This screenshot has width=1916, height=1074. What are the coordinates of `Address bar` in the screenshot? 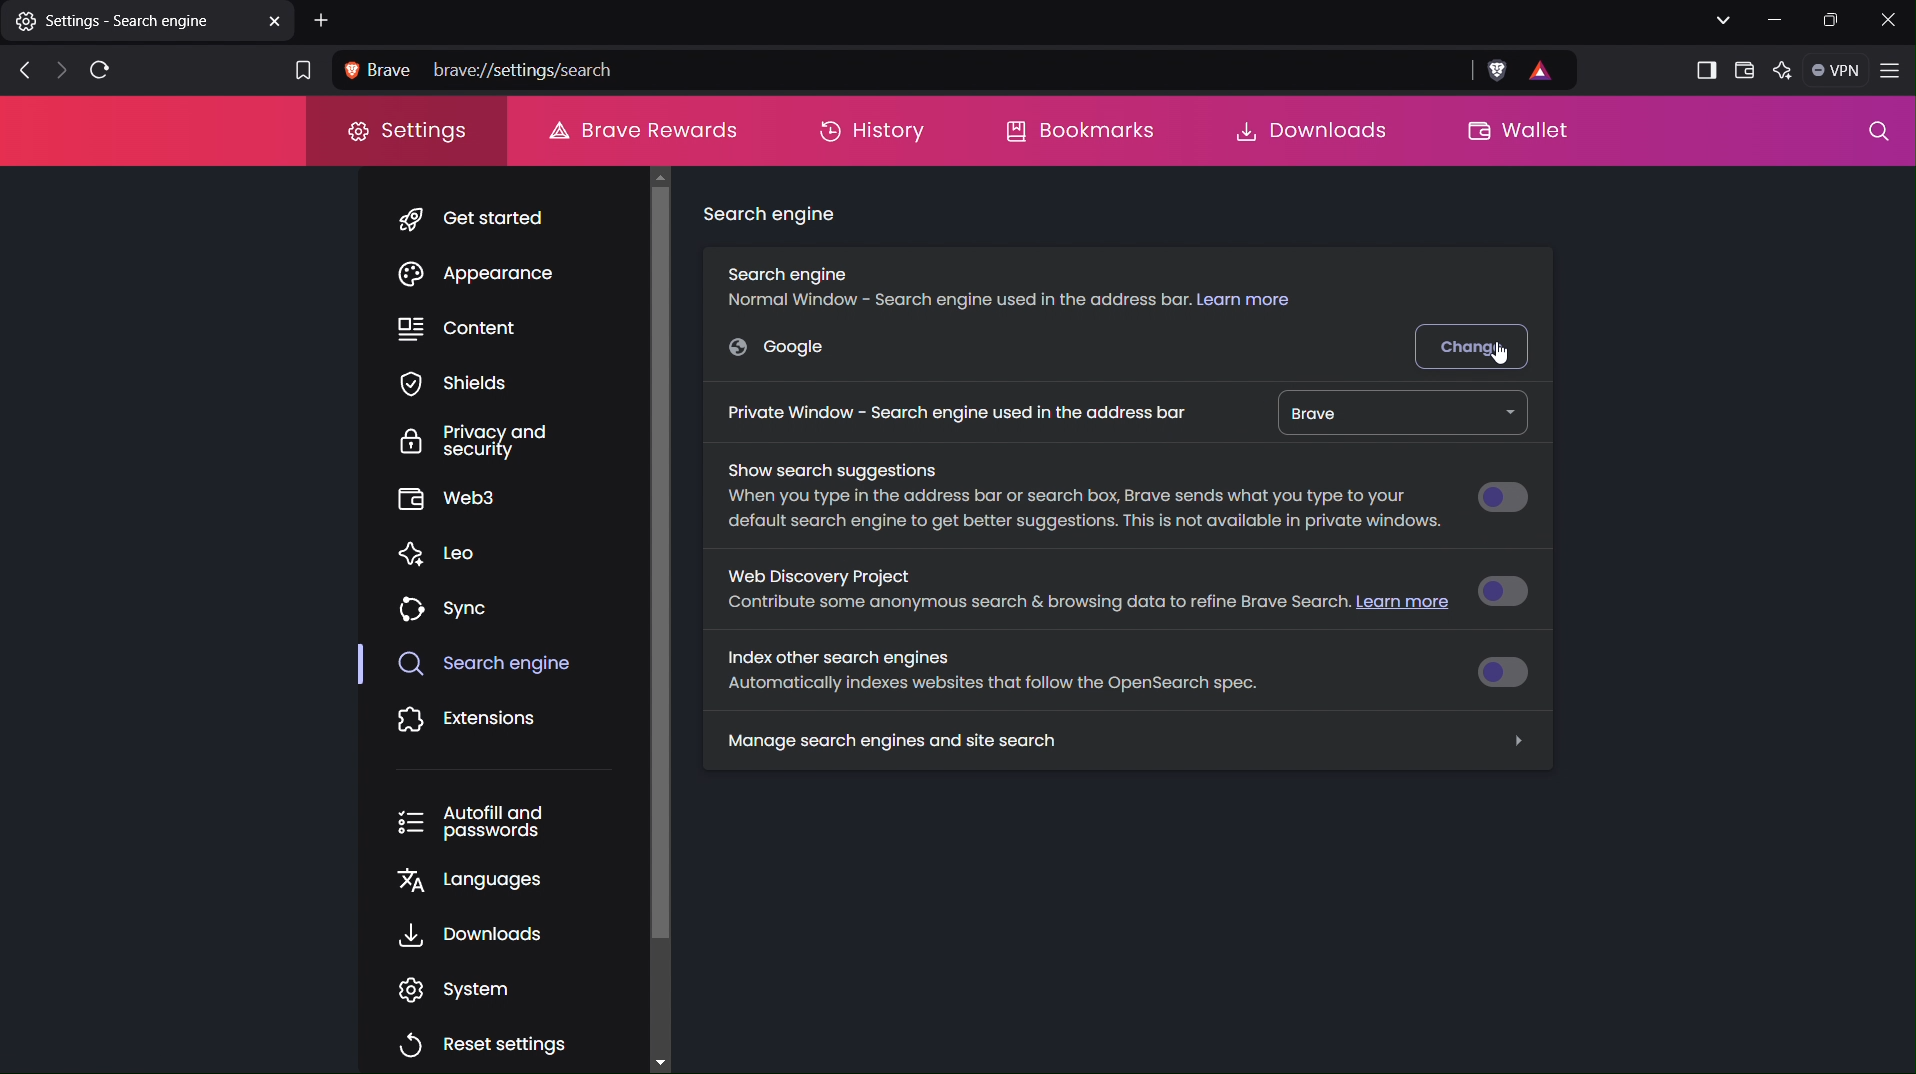 It's located at (894, 68).